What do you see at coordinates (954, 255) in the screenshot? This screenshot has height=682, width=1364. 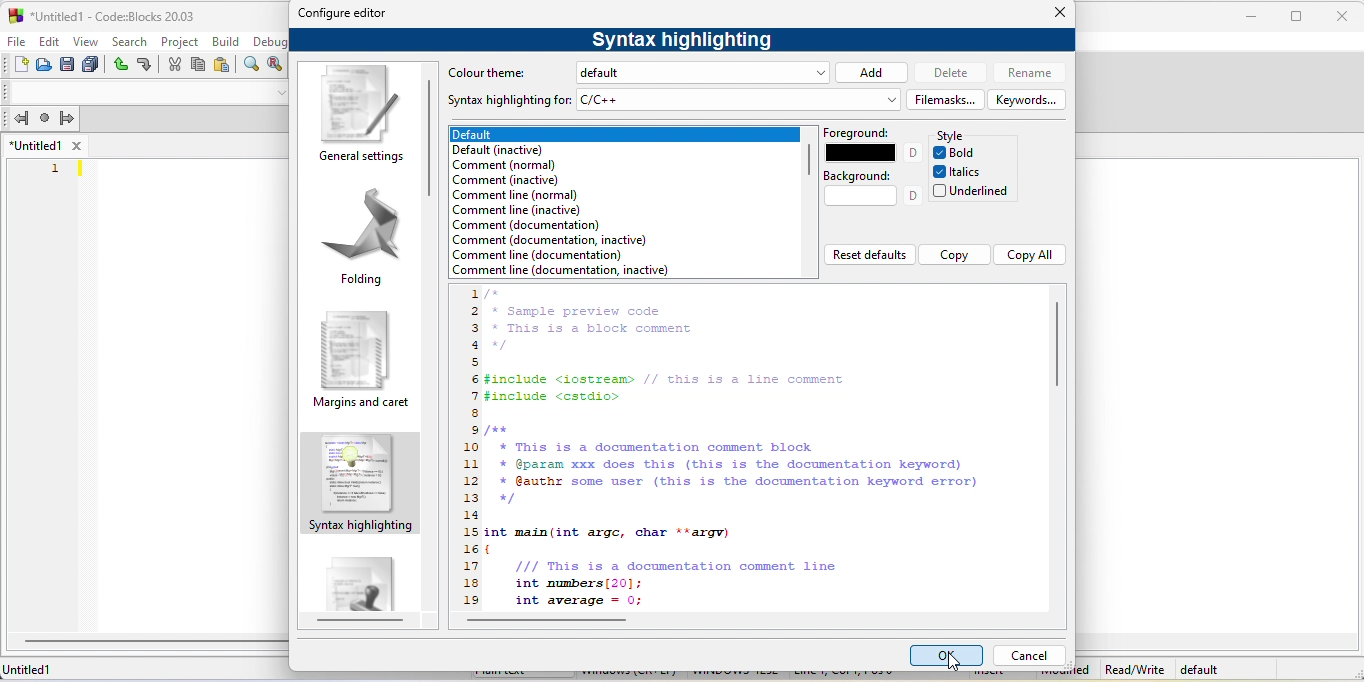 I see `copy` at bounding box center [954, 255].